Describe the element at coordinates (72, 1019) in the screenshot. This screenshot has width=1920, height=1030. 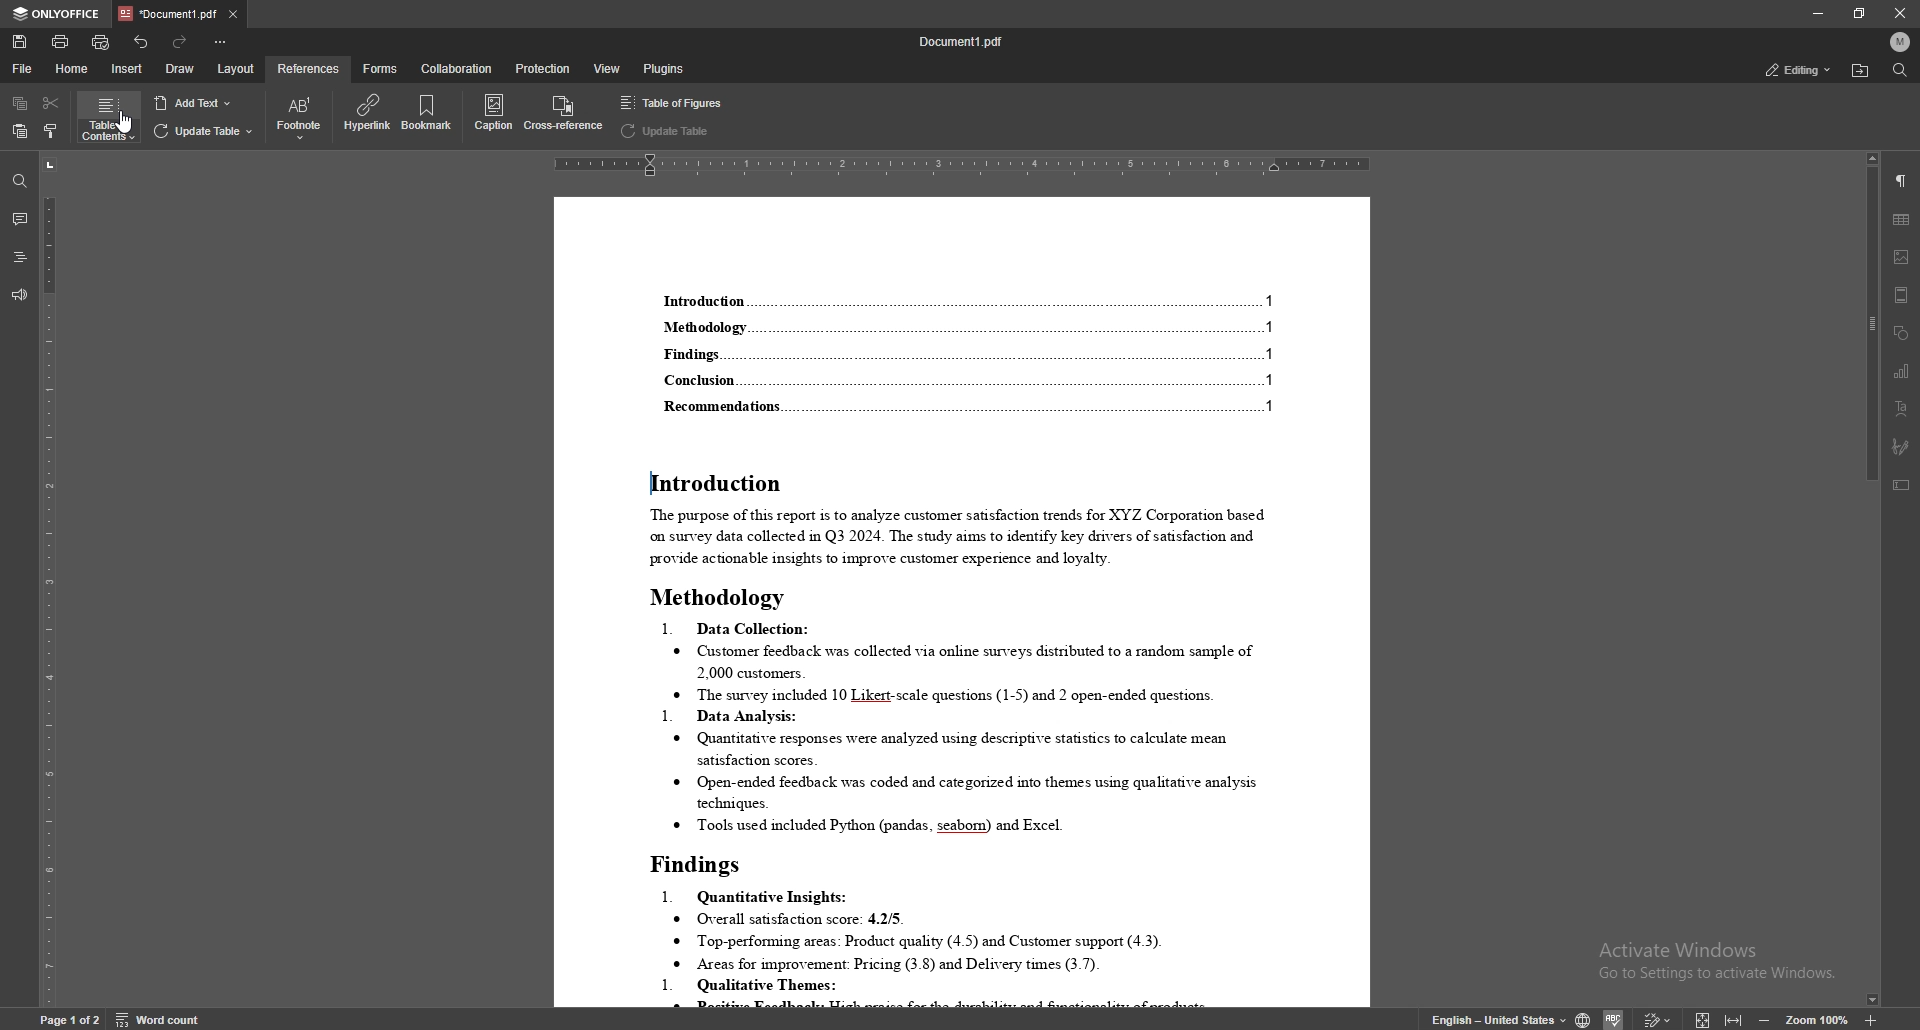
I see `Page 1 0f 1` at that location.